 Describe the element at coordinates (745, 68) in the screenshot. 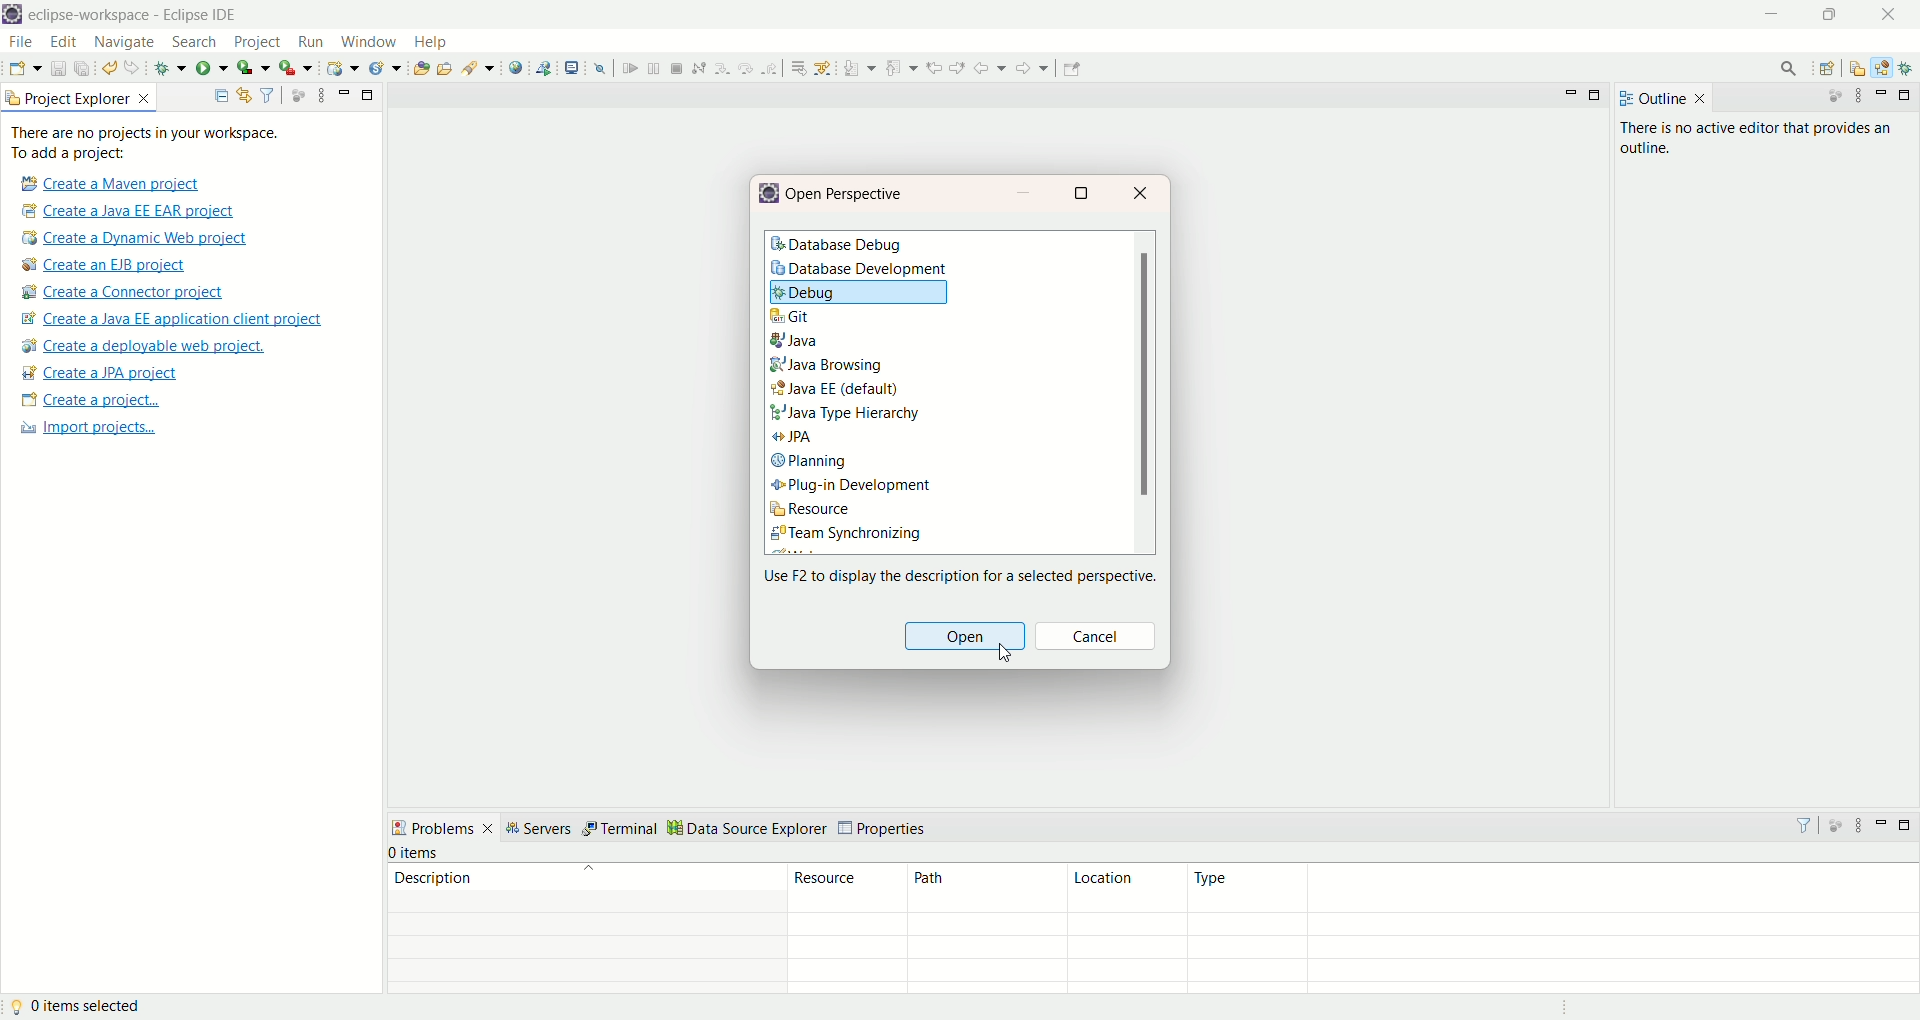

I see `step over` at that location.